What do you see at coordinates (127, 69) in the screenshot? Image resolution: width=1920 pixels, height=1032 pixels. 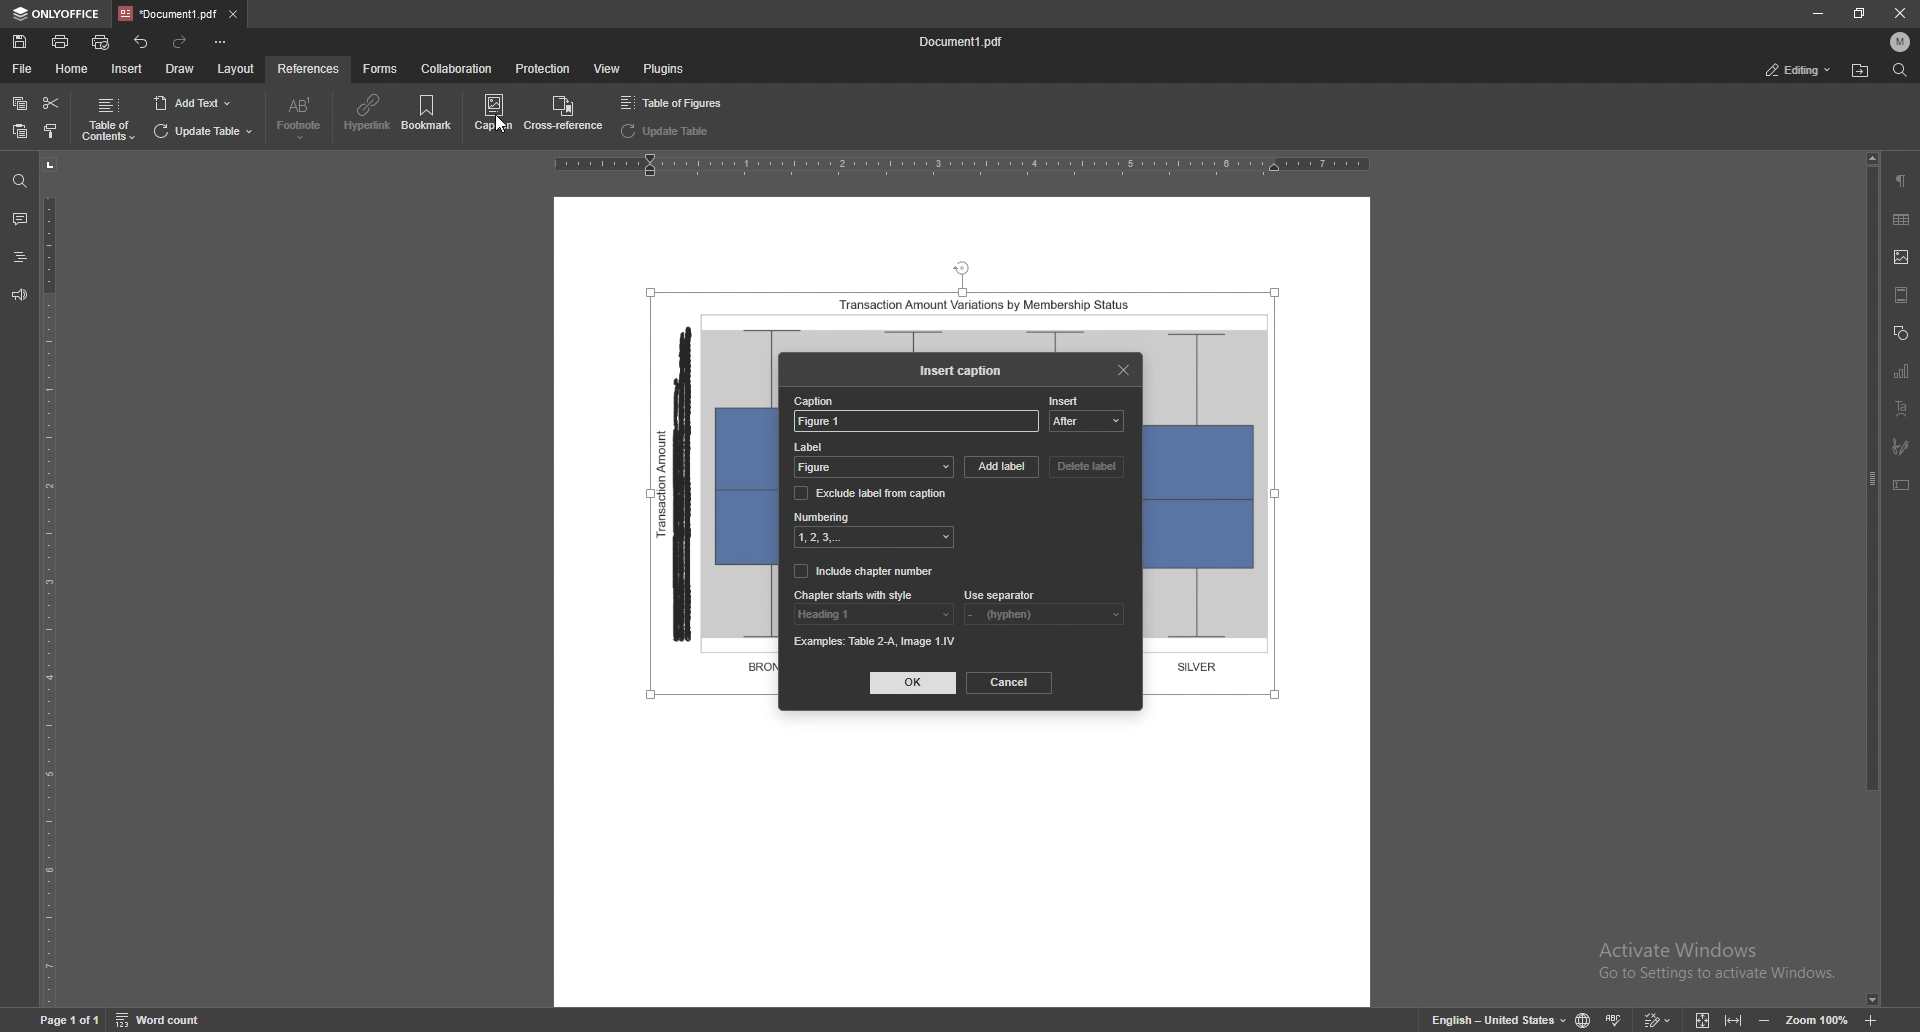 I see `insert` at bounding box center [127, 69].